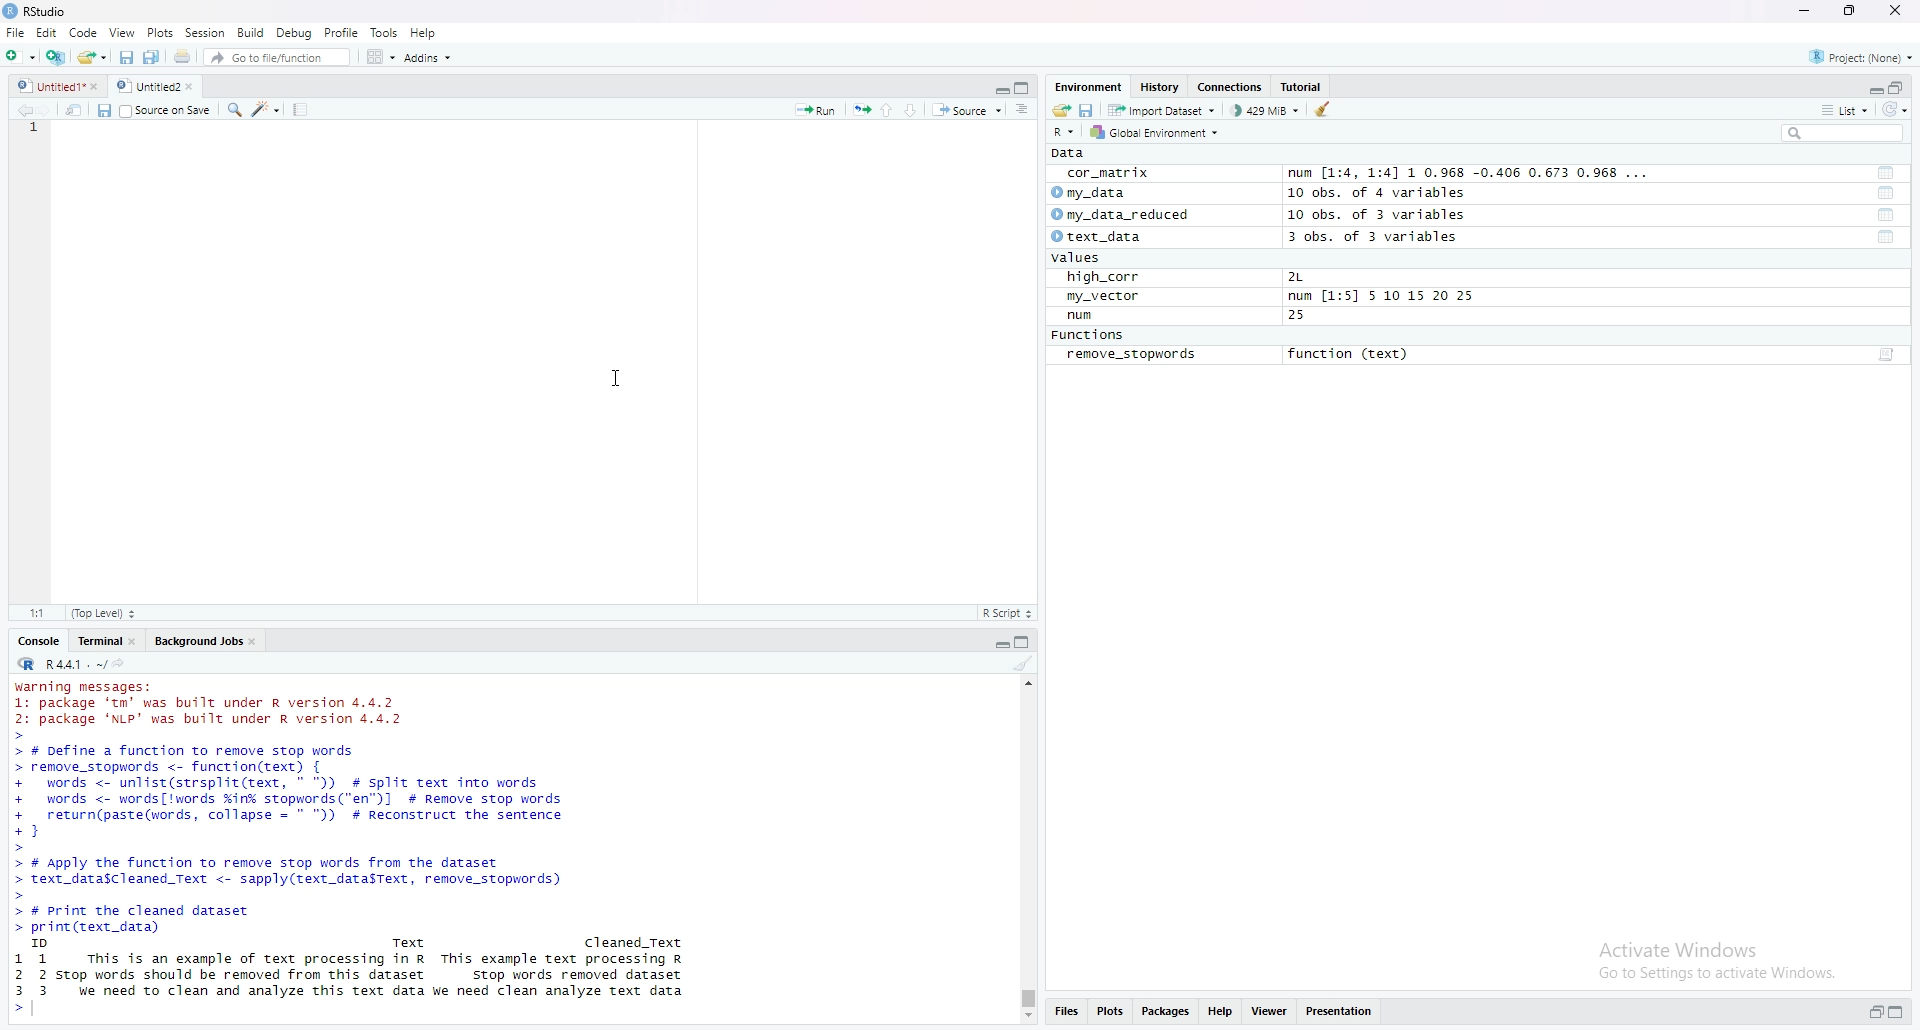 This screenshot has width=1920, height=1030. I want to click on Global Environment, so click(1159, 132).